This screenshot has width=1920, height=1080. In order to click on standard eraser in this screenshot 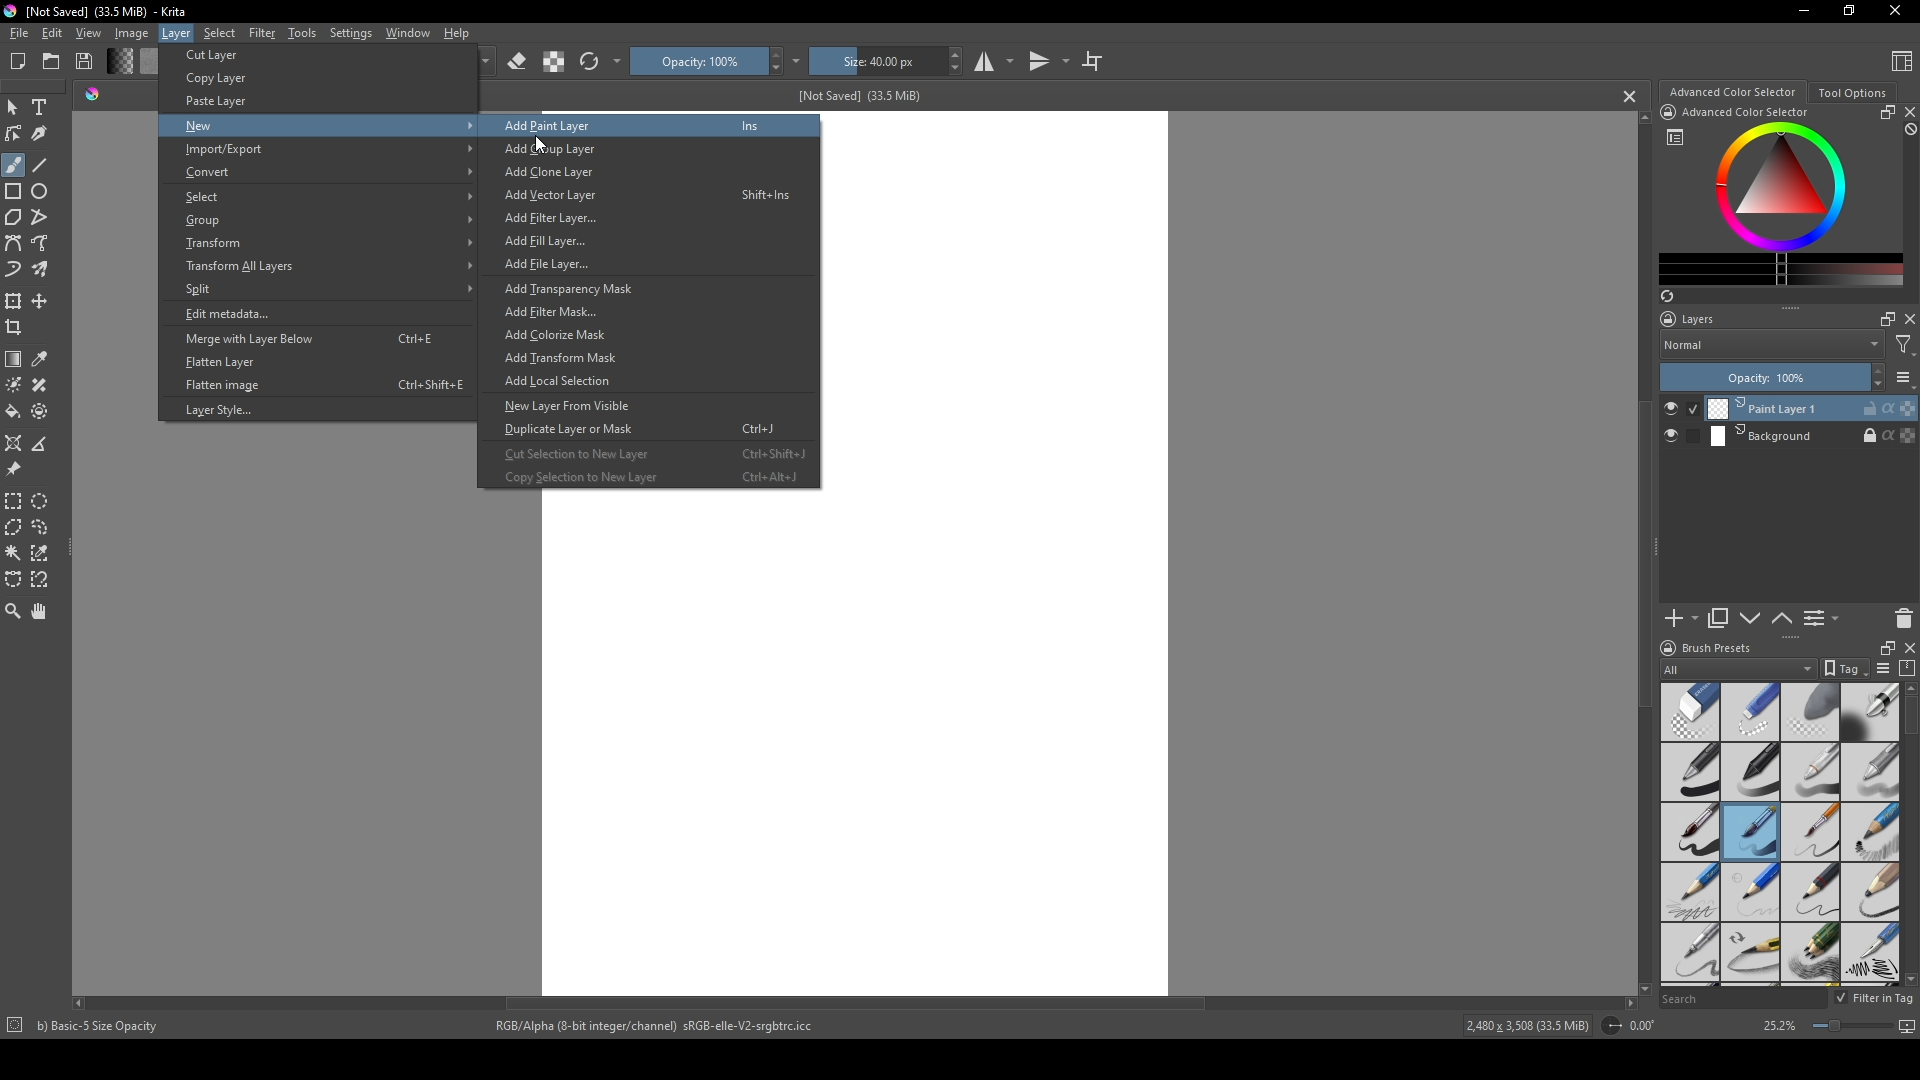, I will do `click(1689, 711)`.